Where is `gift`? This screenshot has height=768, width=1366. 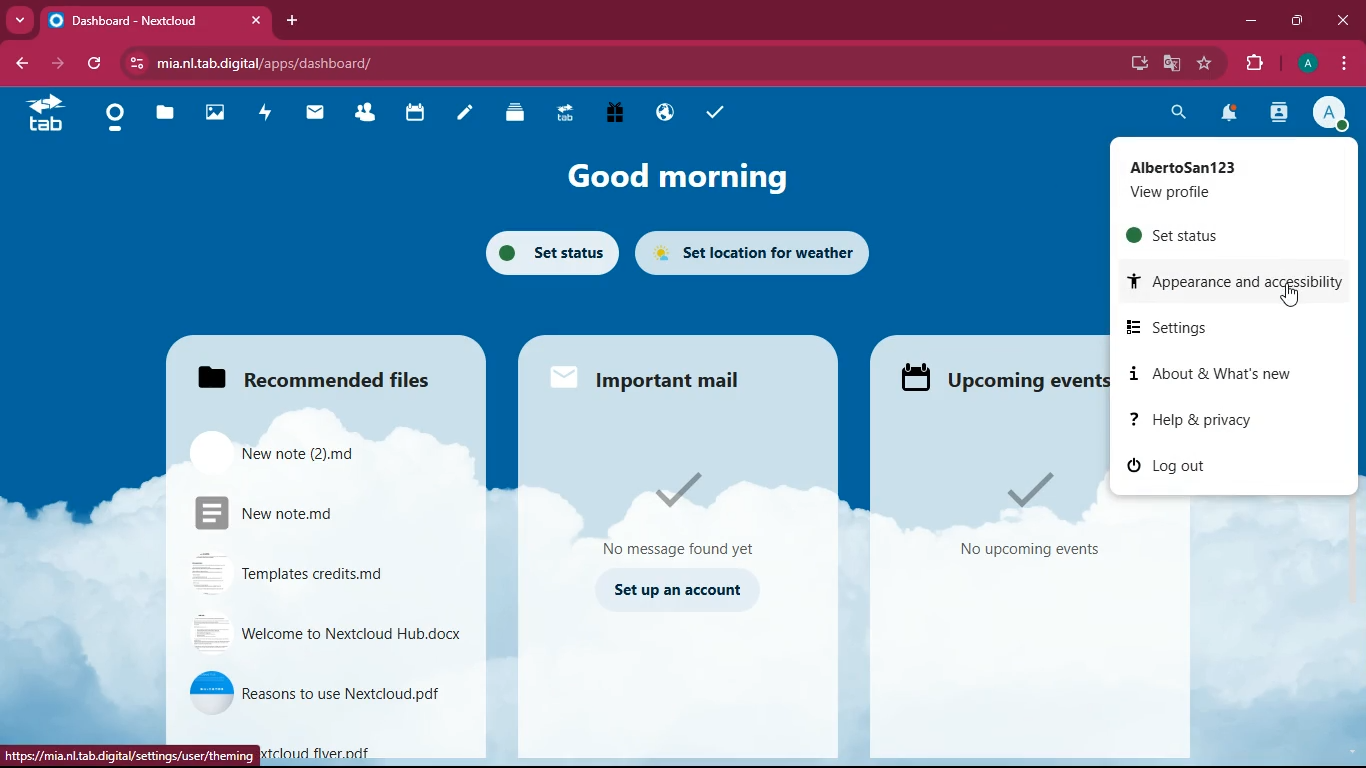 gift is located at coordinates (612, 115).